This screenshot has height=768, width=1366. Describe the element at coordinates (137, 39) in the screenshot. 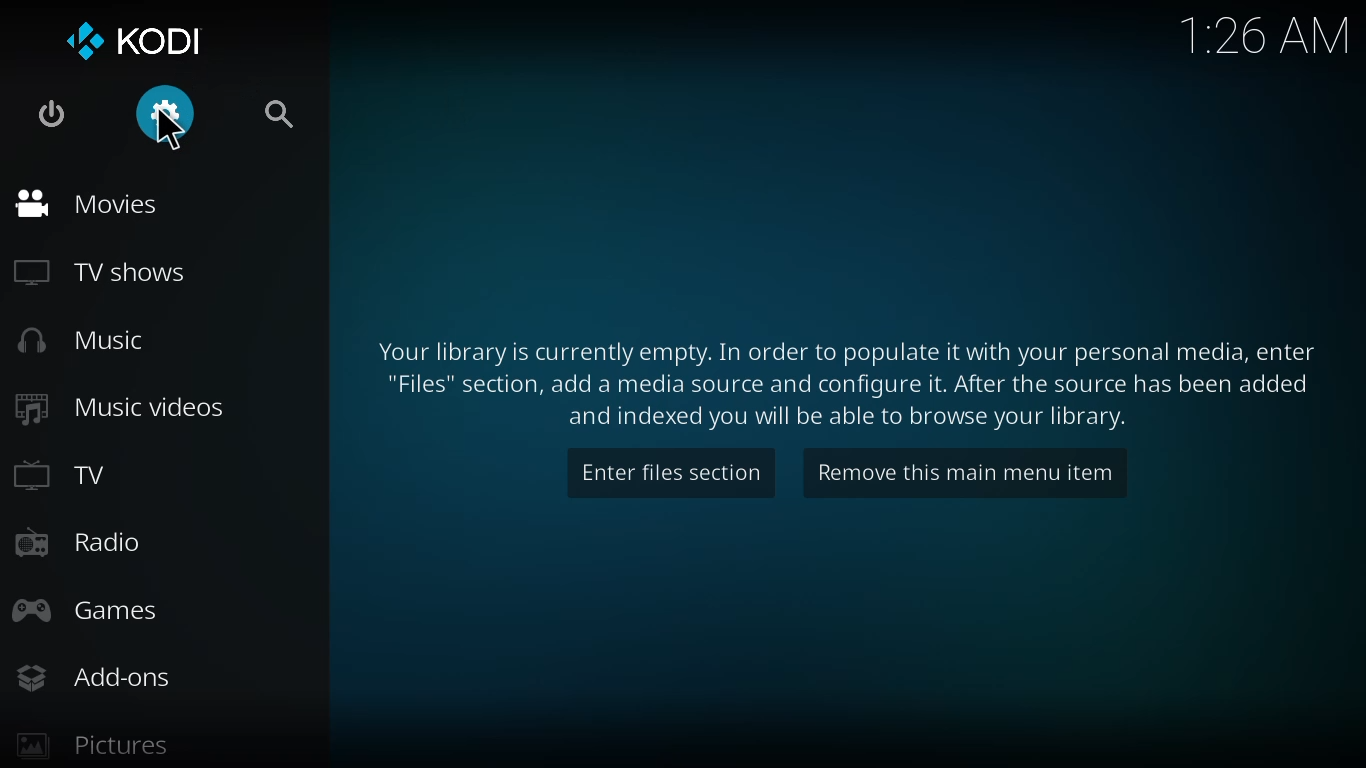

I see `kodi` at that location.